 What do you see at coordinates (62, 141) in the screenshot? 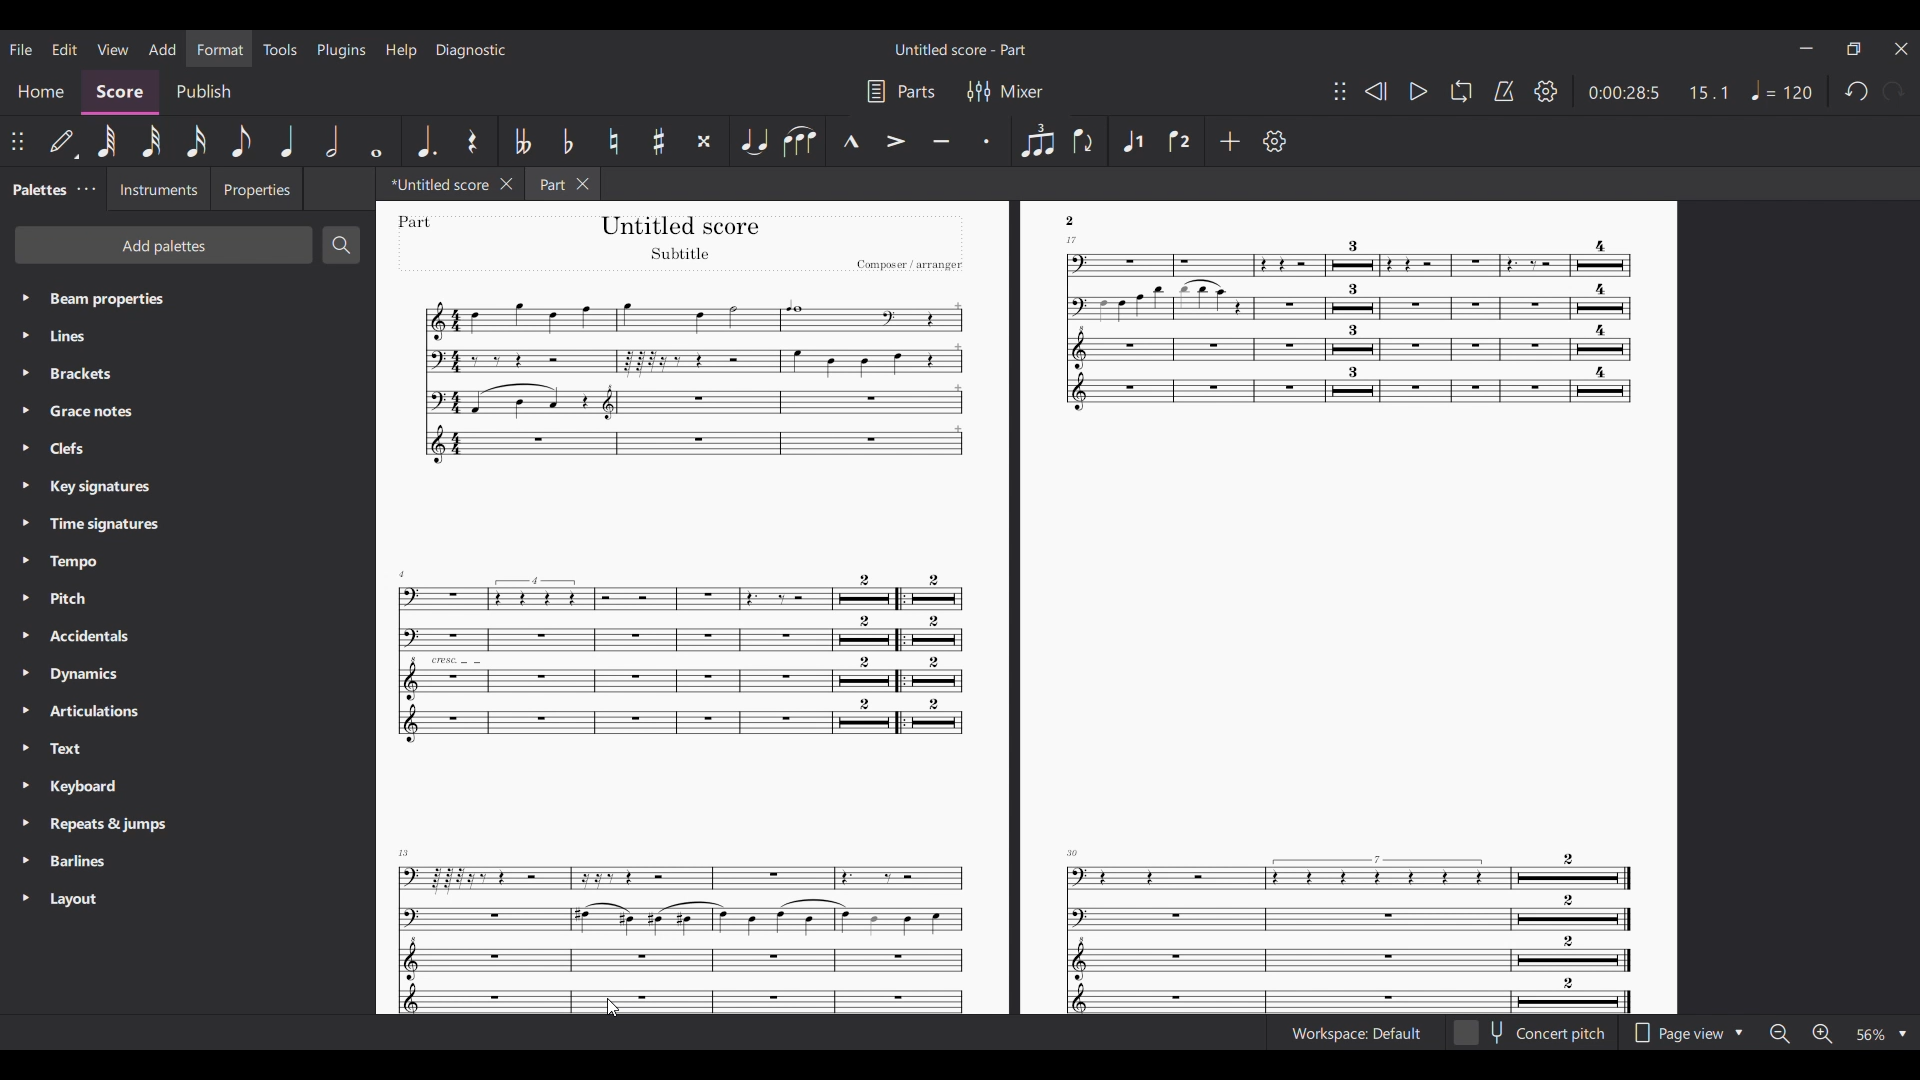
I see `Default` at bounding box center [62, 141].